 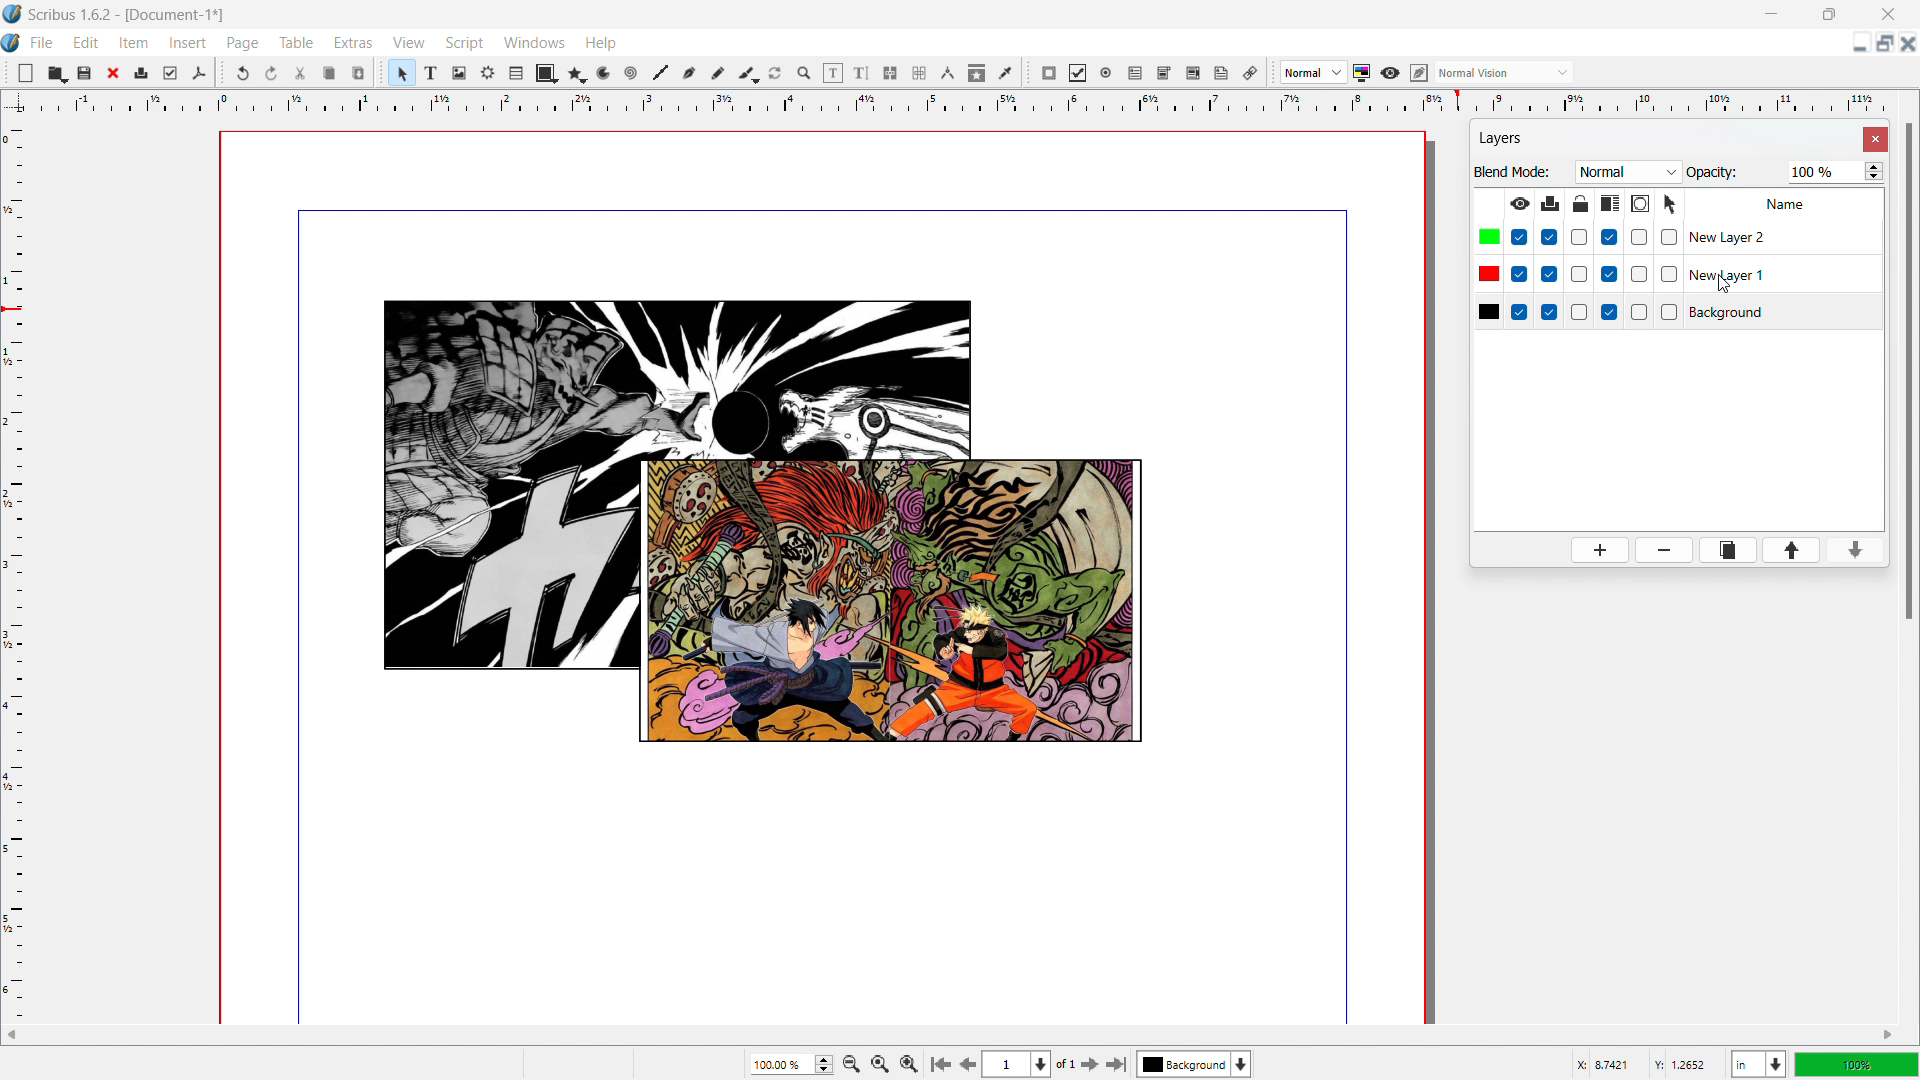 What do you see at coordinates (134, 43) in the screenshot?
I see `item` at bounding box center [134, 43].